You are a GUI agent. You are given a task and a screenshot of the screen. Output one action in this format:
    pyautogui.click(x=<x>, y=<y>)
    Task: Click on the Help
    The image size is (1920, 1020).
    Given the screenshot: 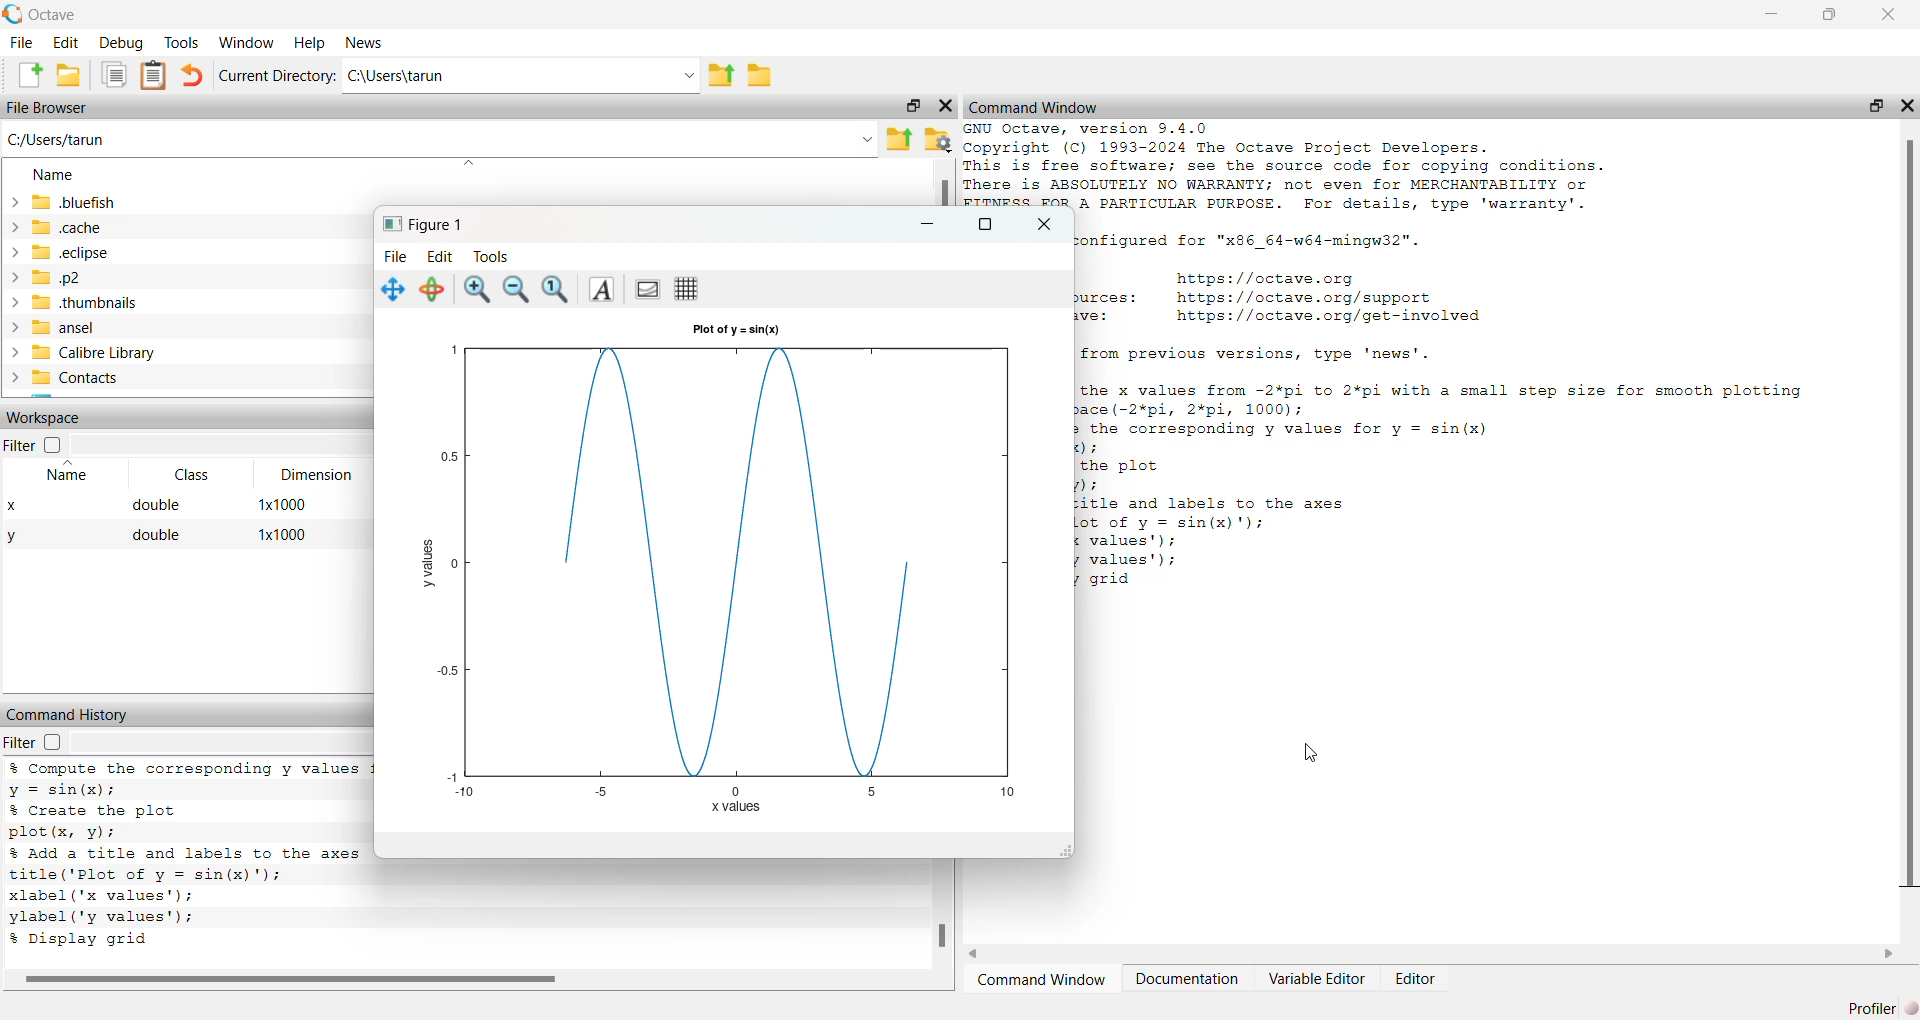 What is the action you would take?
    pyautogui.click(x=310, y=44)
    